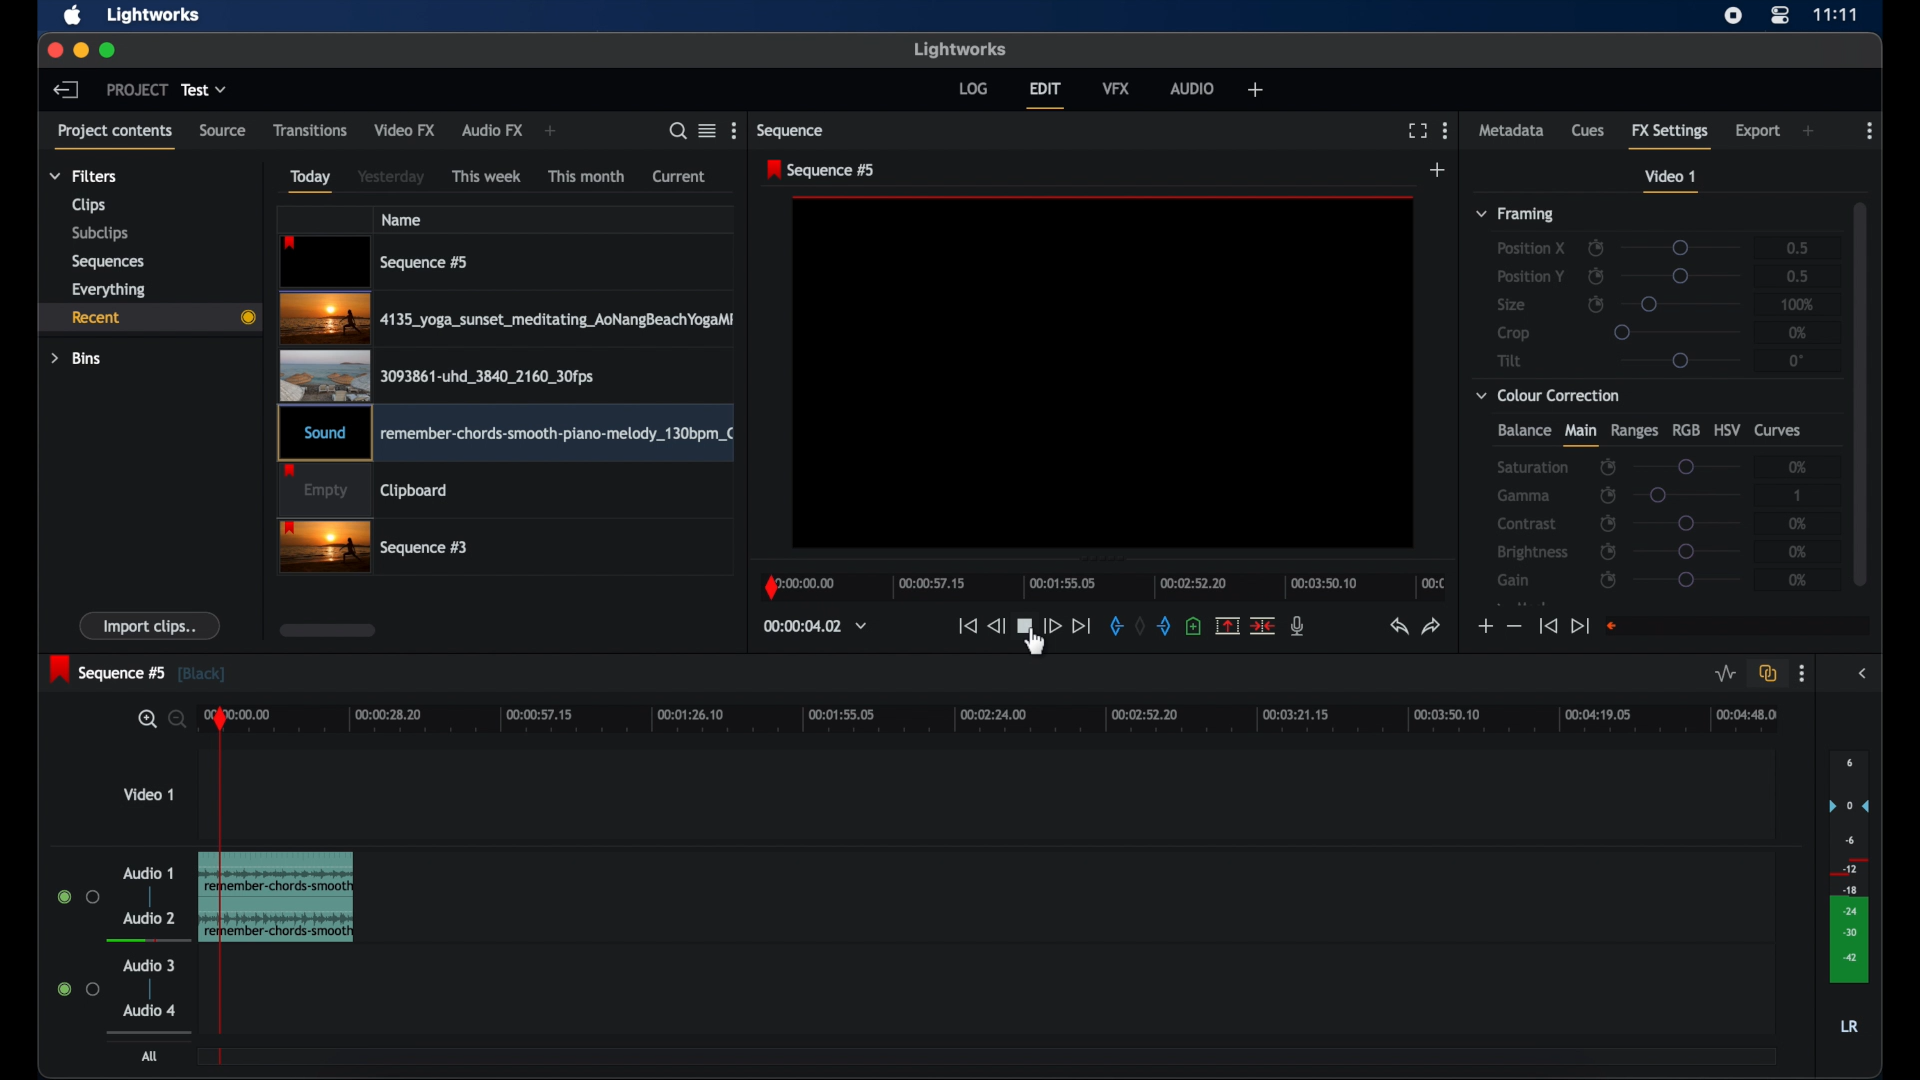  I want to click on enable/disable keyframes, so click(1608, 468).